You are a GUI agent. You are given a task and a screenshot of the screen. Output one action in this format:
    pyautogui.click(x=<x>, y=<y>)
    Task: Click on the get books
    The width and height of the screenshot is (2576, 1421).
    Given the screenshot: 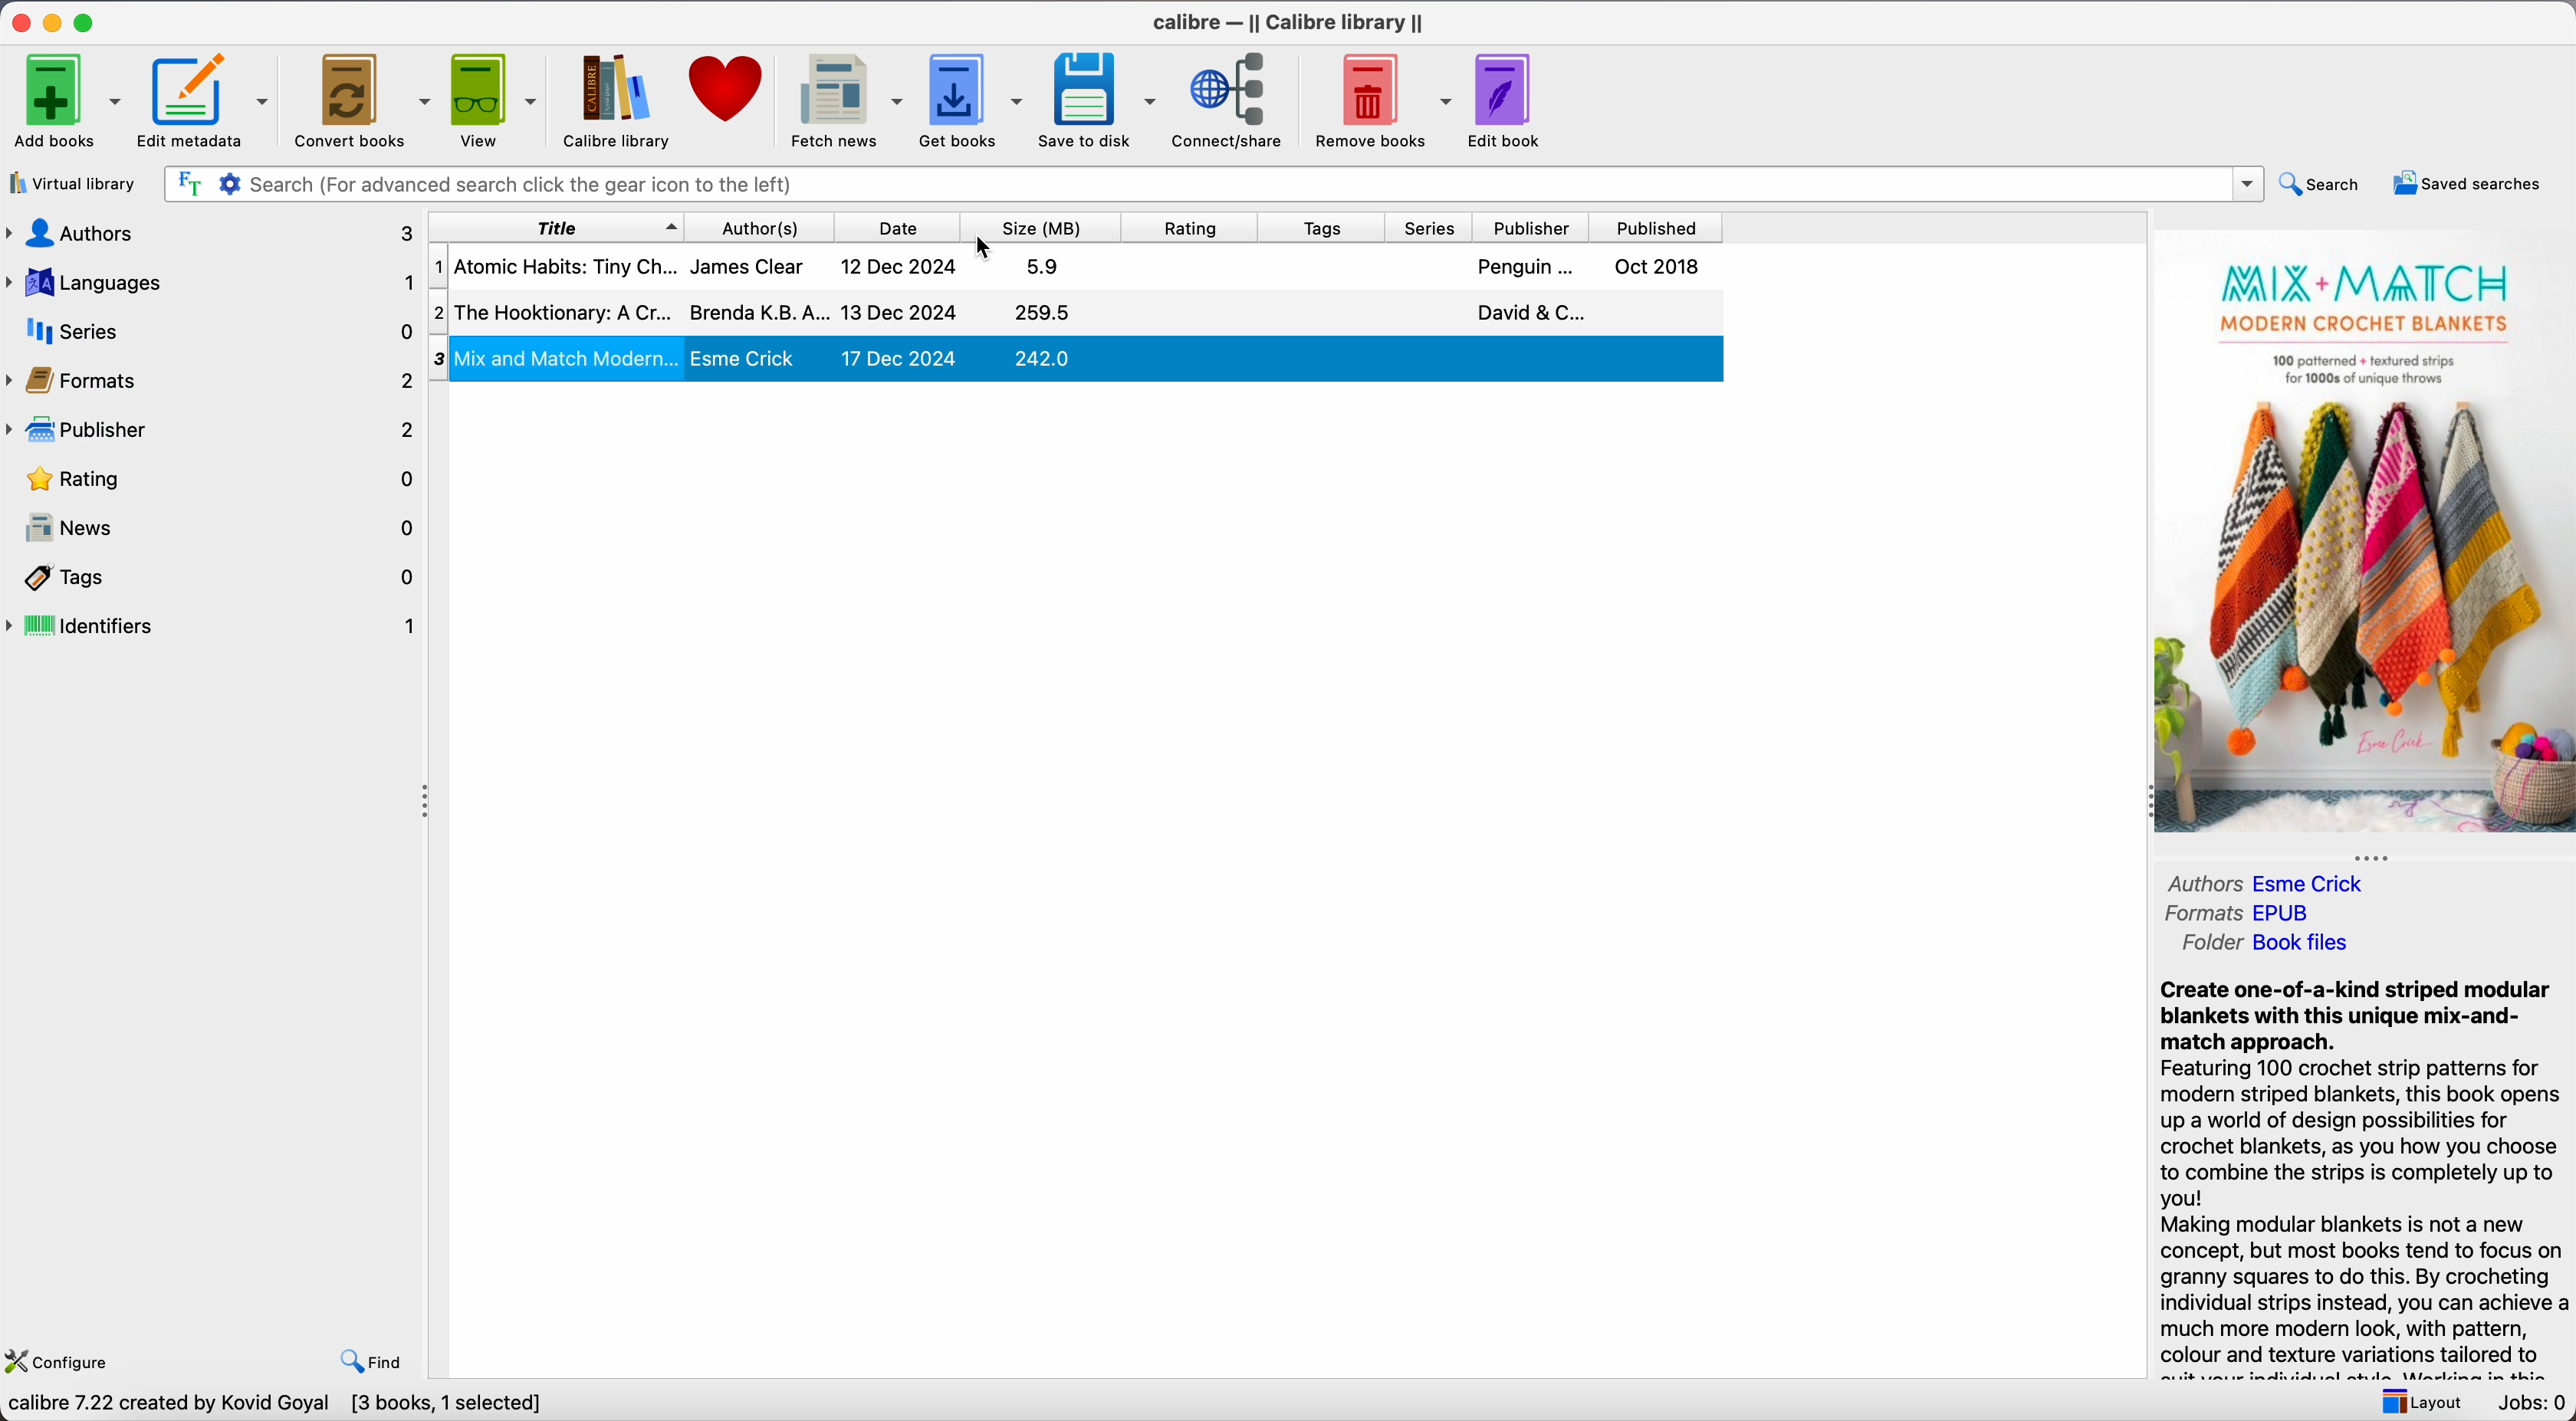 What is the action you would take?
    pyautogui.click(x=974, y=100)
    